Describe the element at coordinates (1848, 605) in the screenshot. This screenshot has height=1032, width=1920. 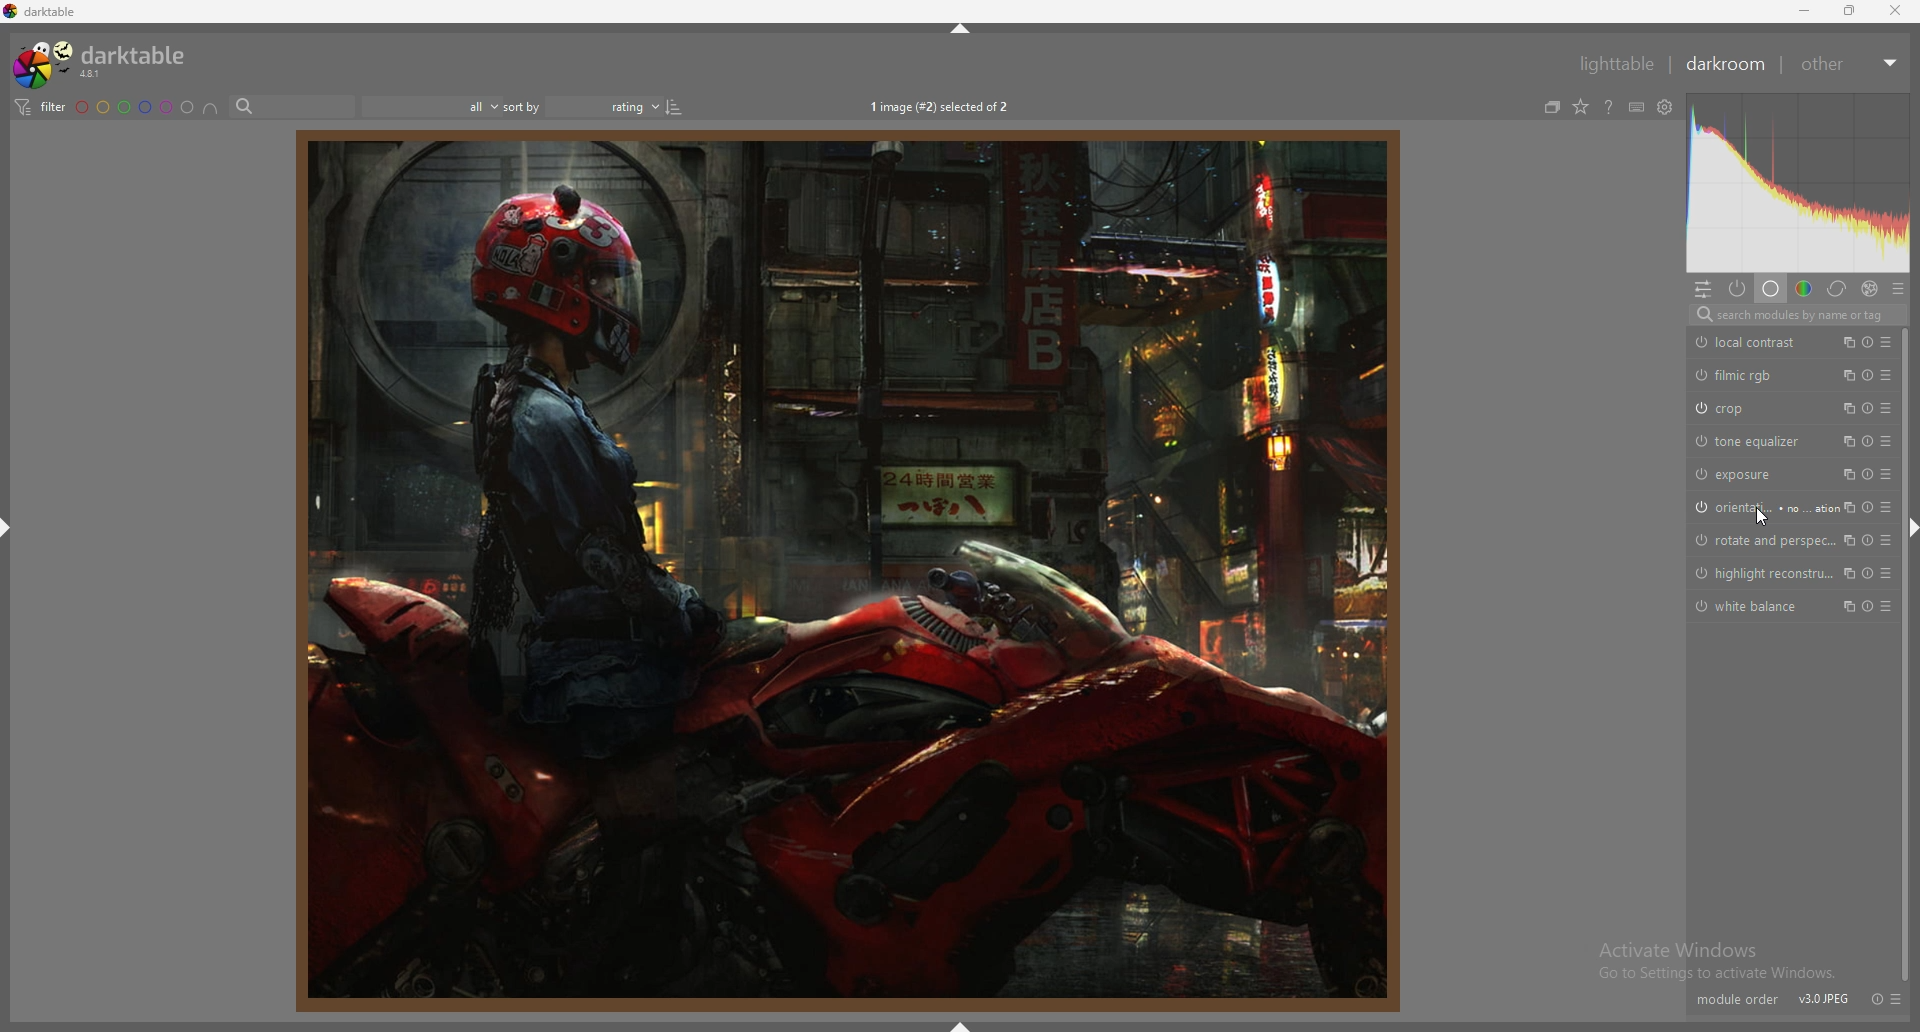
I see `multiple instances action` at that location.